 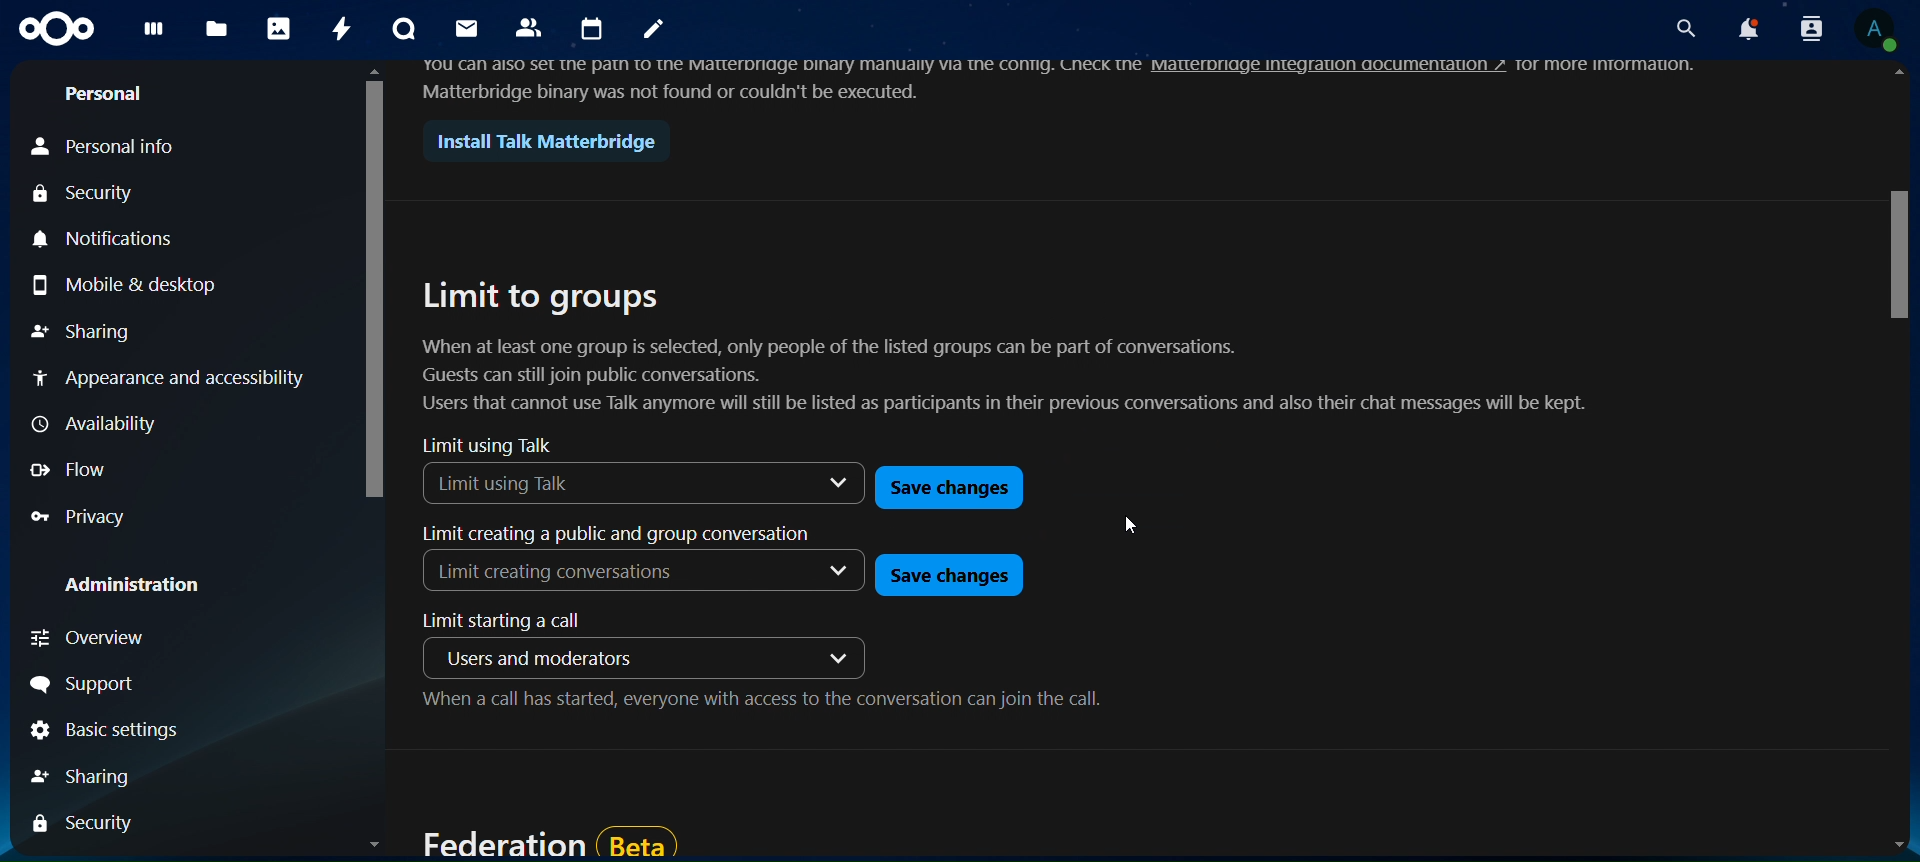 I want to click on privacy, so click(x=91, y=518).